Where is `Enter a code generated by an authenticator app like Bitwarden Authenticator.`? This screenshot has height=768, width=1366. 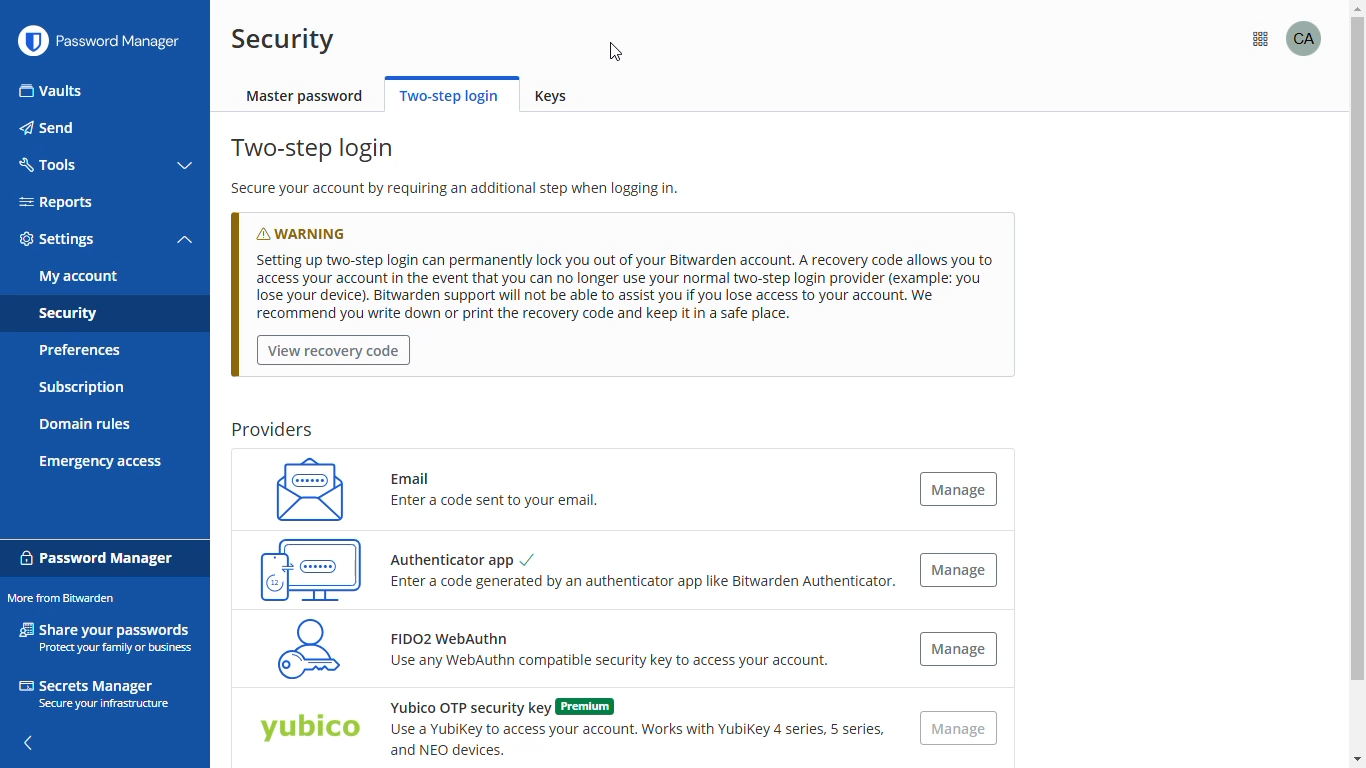 Enter a code generated by an authenticator app like Bitwarden Authenticator. is located at coordinates (645, 582).